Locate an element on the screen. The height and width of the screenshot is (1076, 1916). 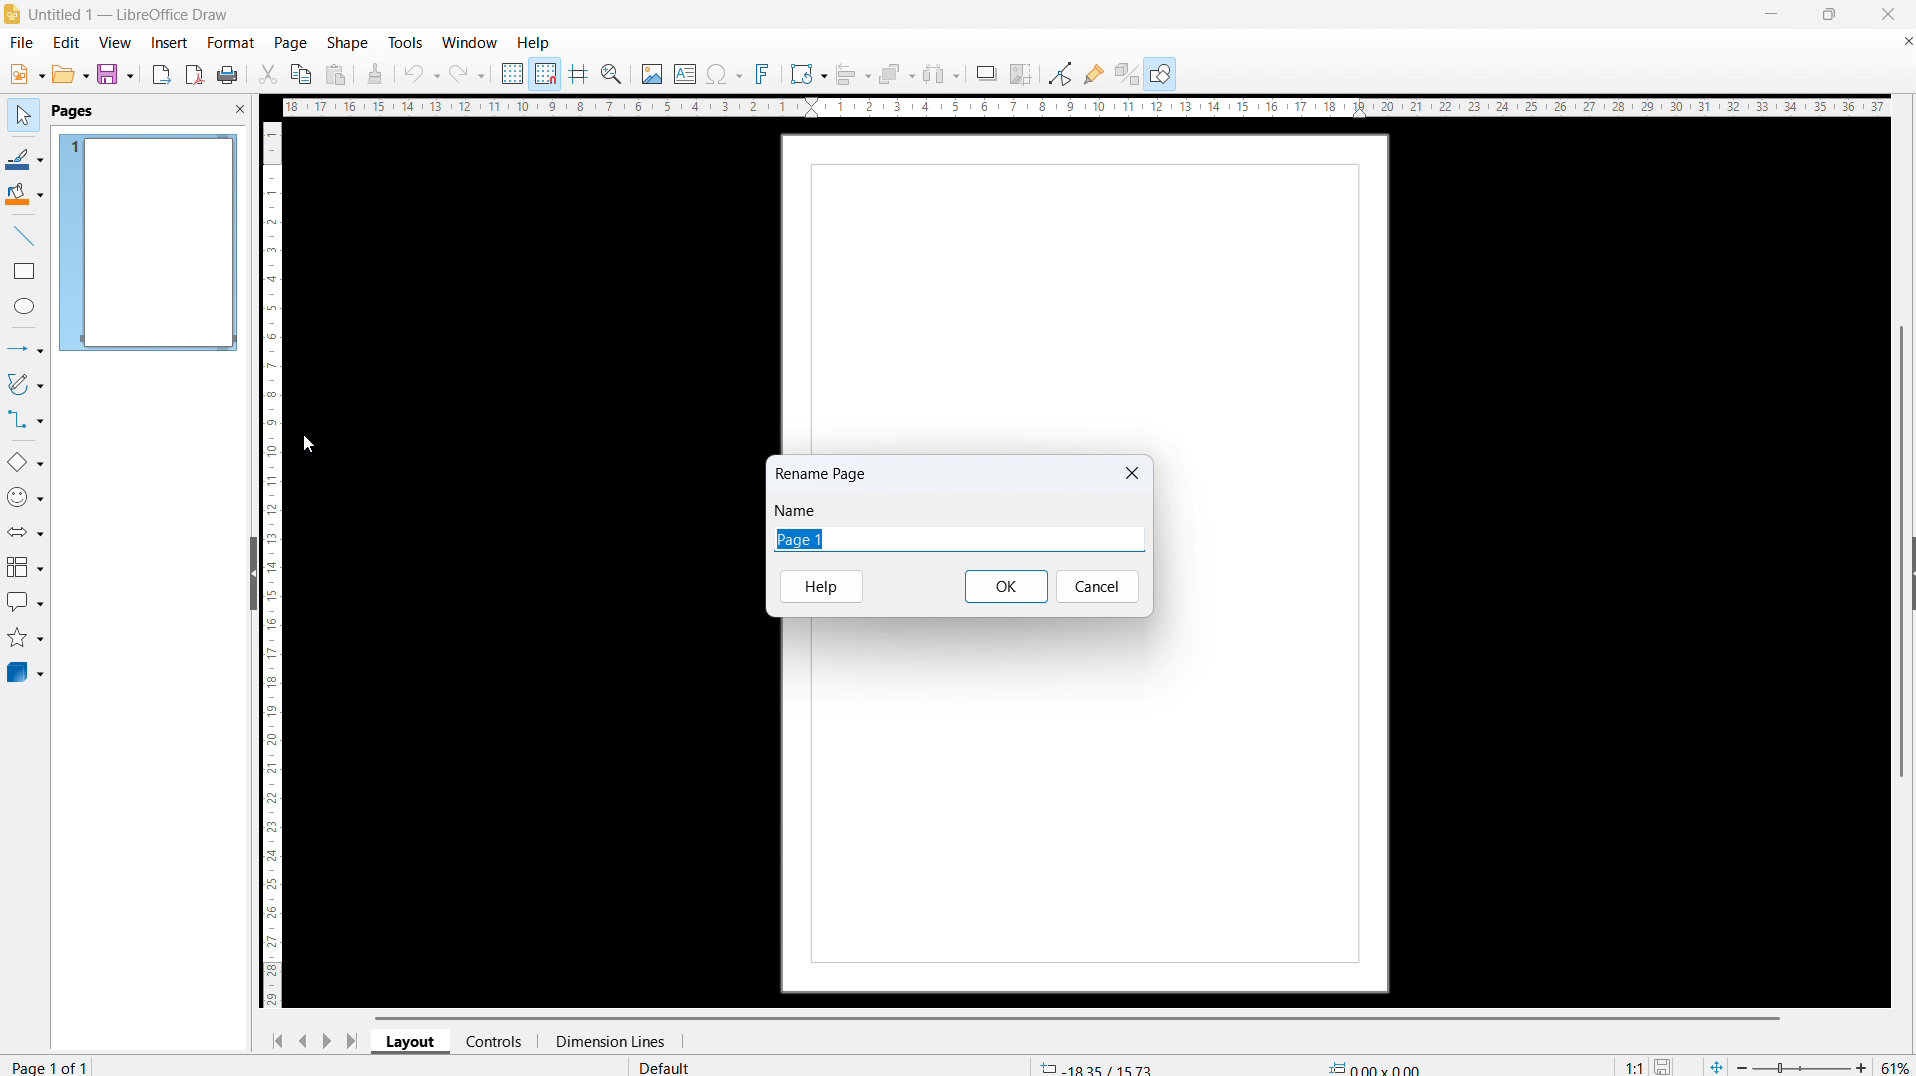
curves and polygons is located at coordinates (25, 385).